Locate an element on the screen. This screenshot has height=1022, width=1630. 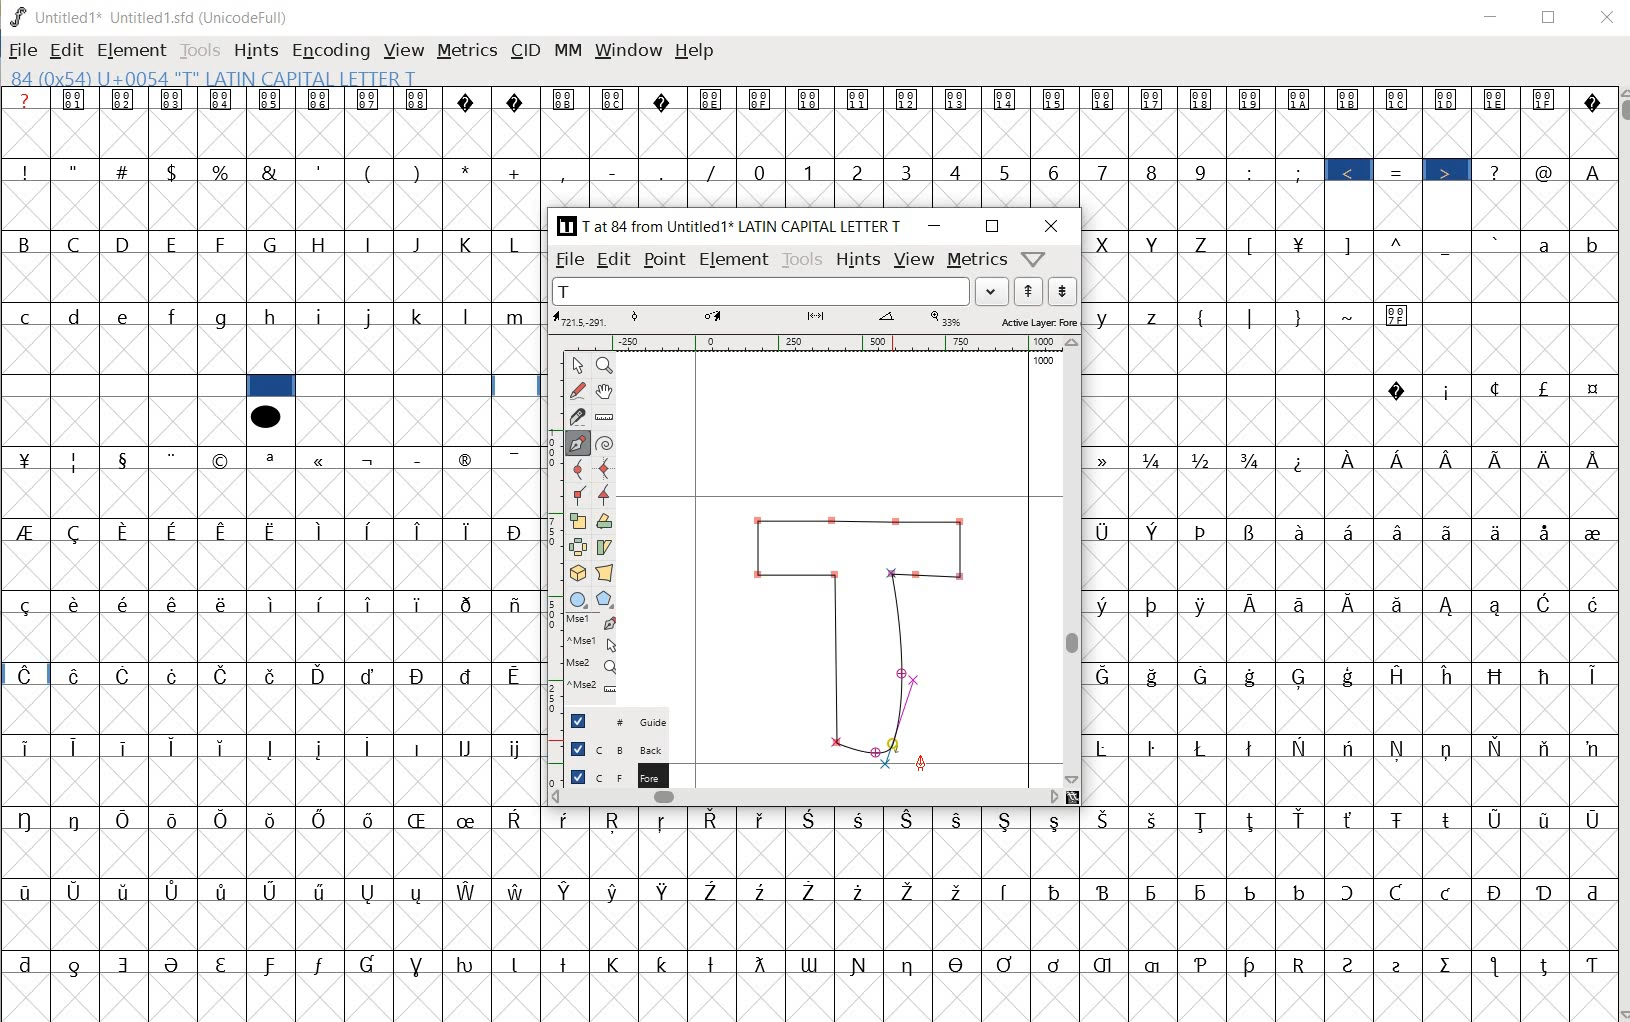
Symbol is located at coordinates (1399, 315).